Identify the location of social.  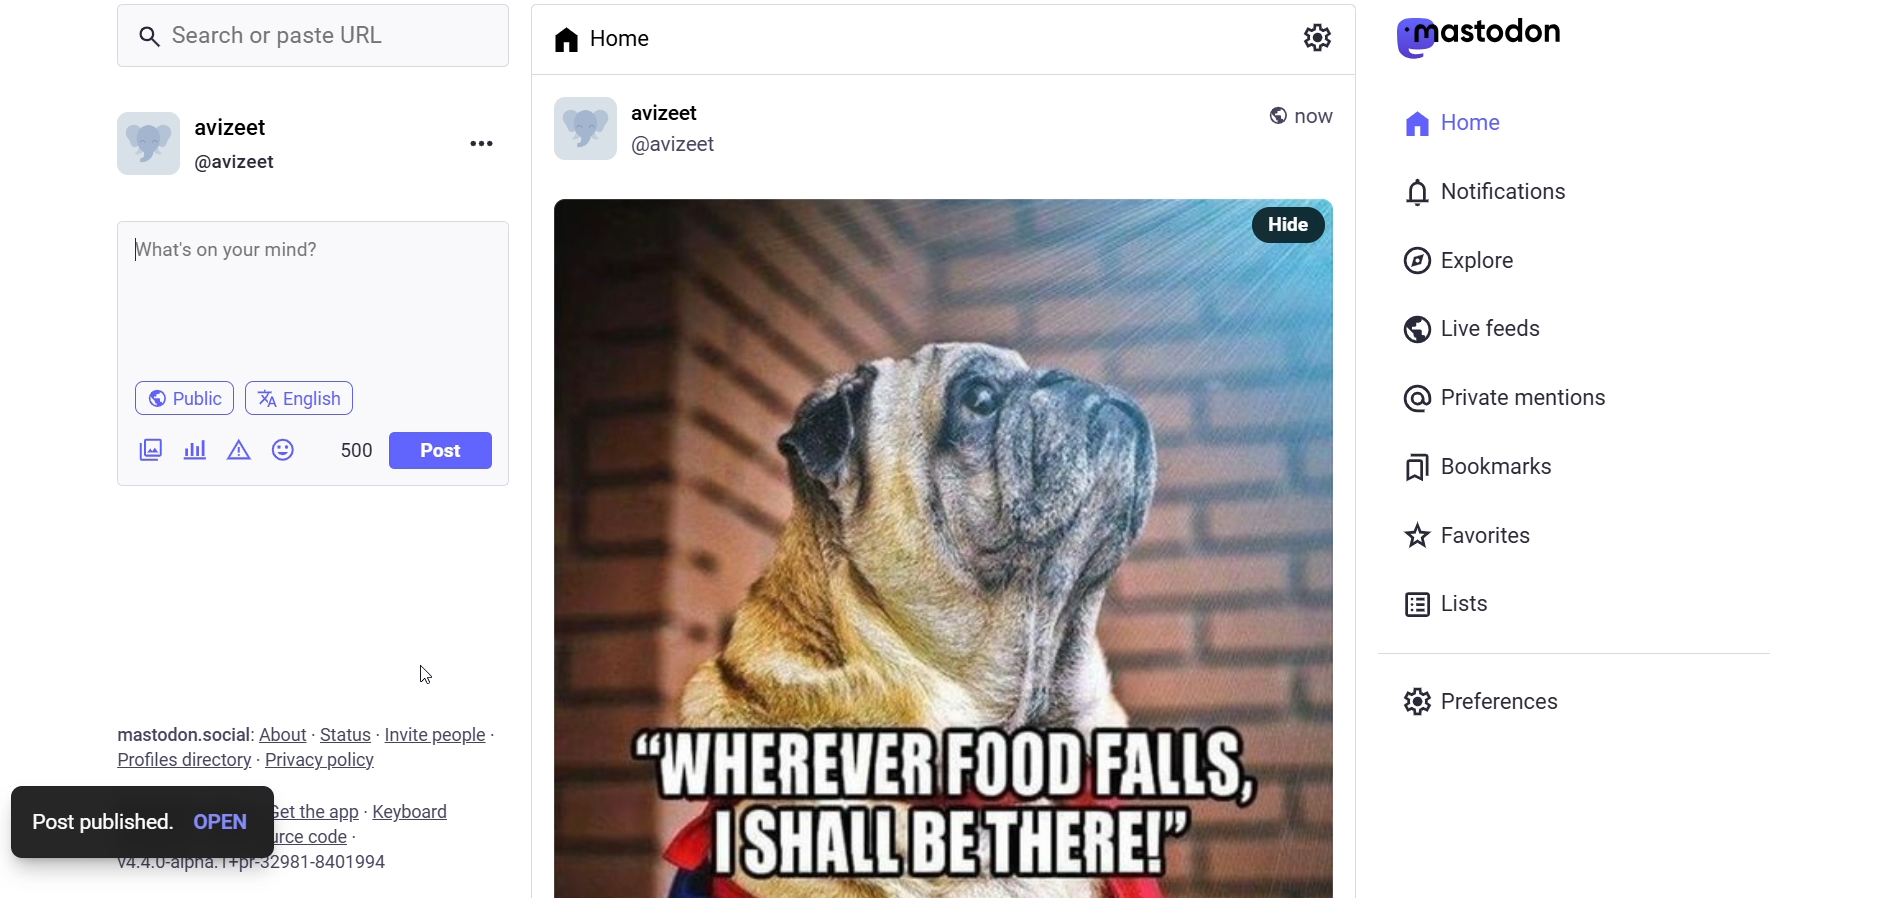
(226, 735).